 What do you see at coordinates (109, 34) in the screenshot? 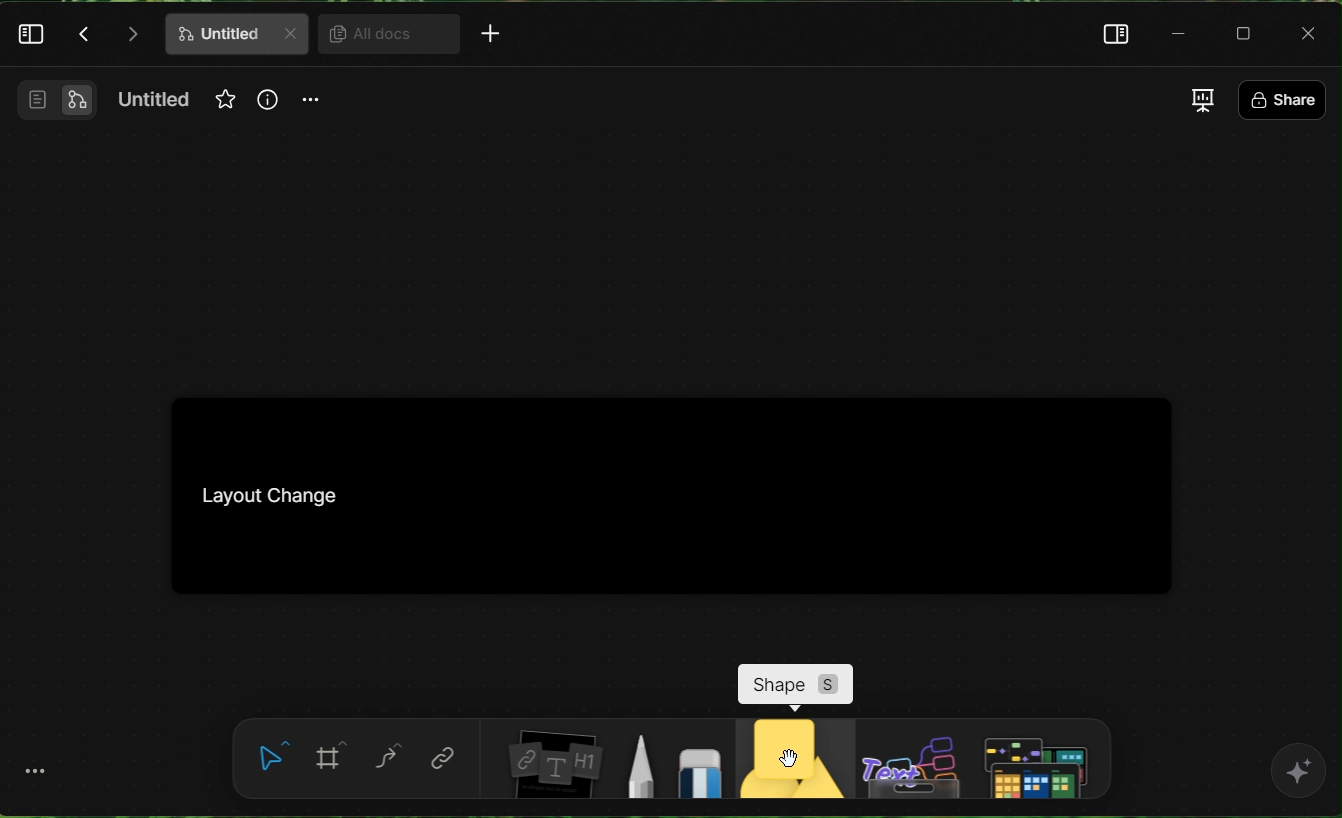
I see `Actions` at bounding box center [109, 34].